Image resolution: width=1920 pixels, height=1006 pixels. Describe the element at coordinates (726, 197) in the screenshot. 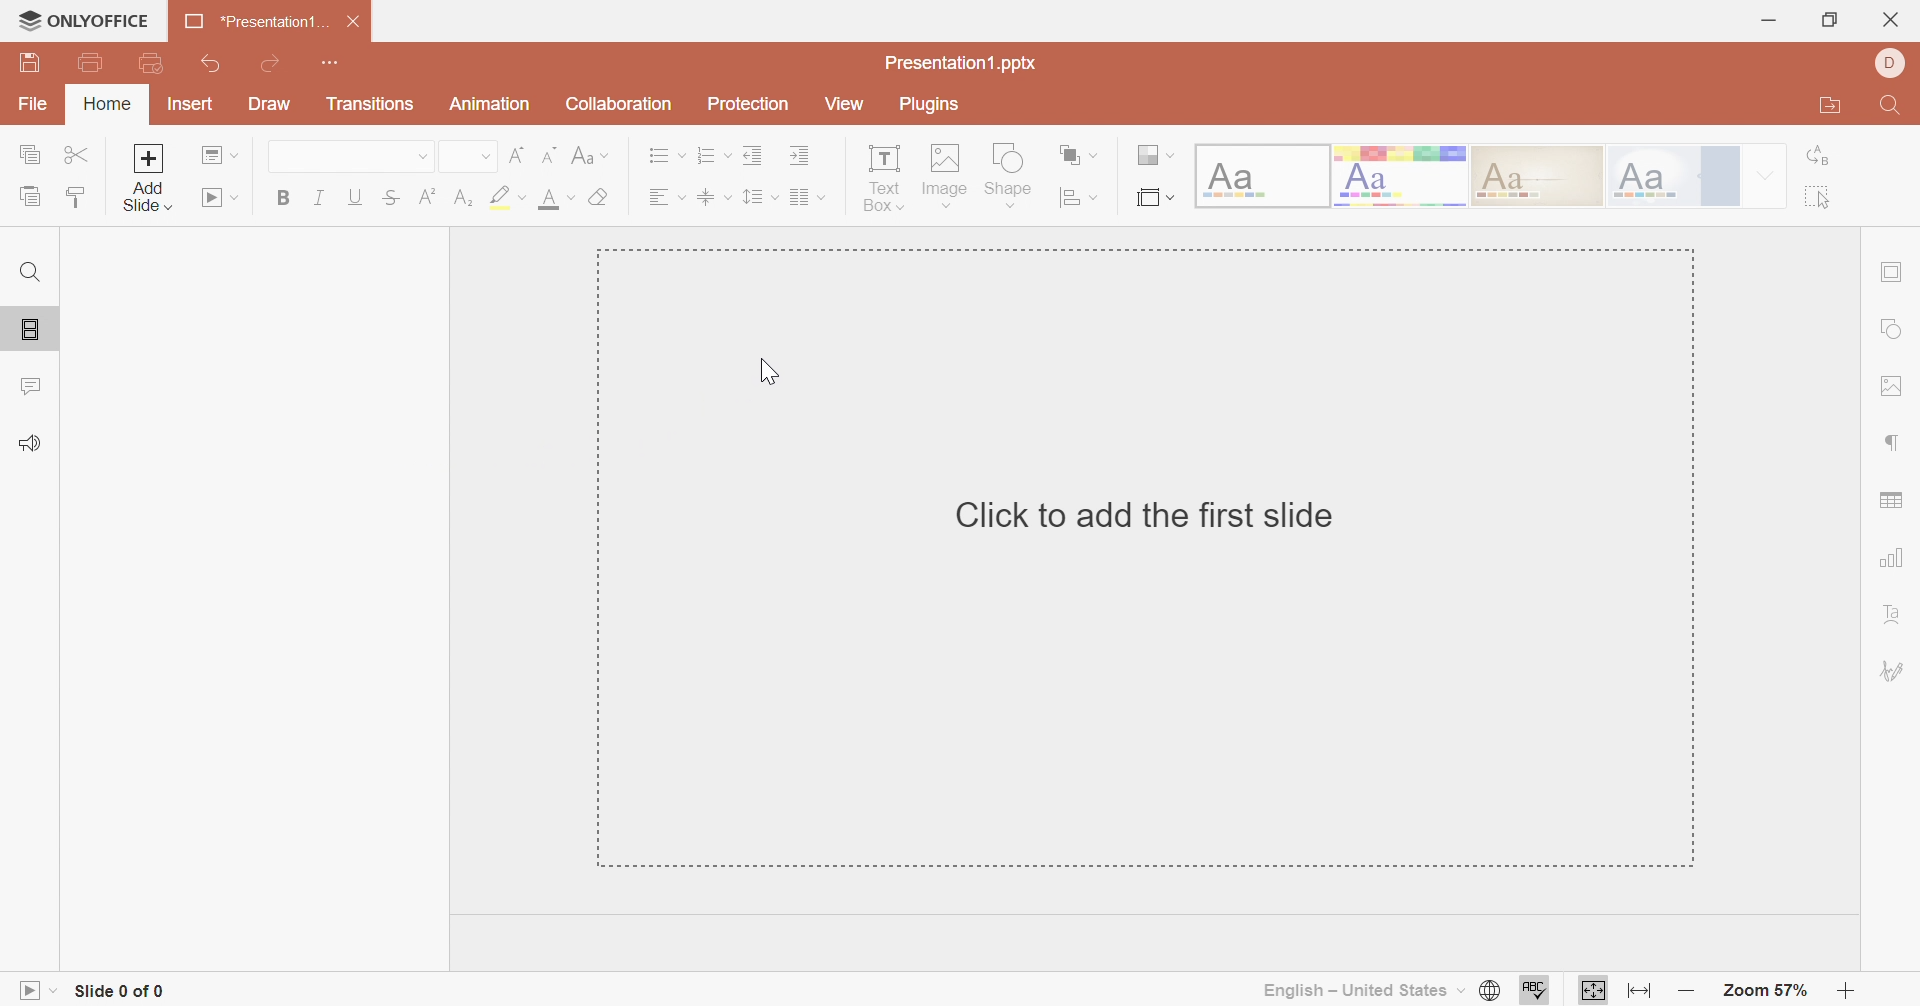

I see `Drop Down` at that location.